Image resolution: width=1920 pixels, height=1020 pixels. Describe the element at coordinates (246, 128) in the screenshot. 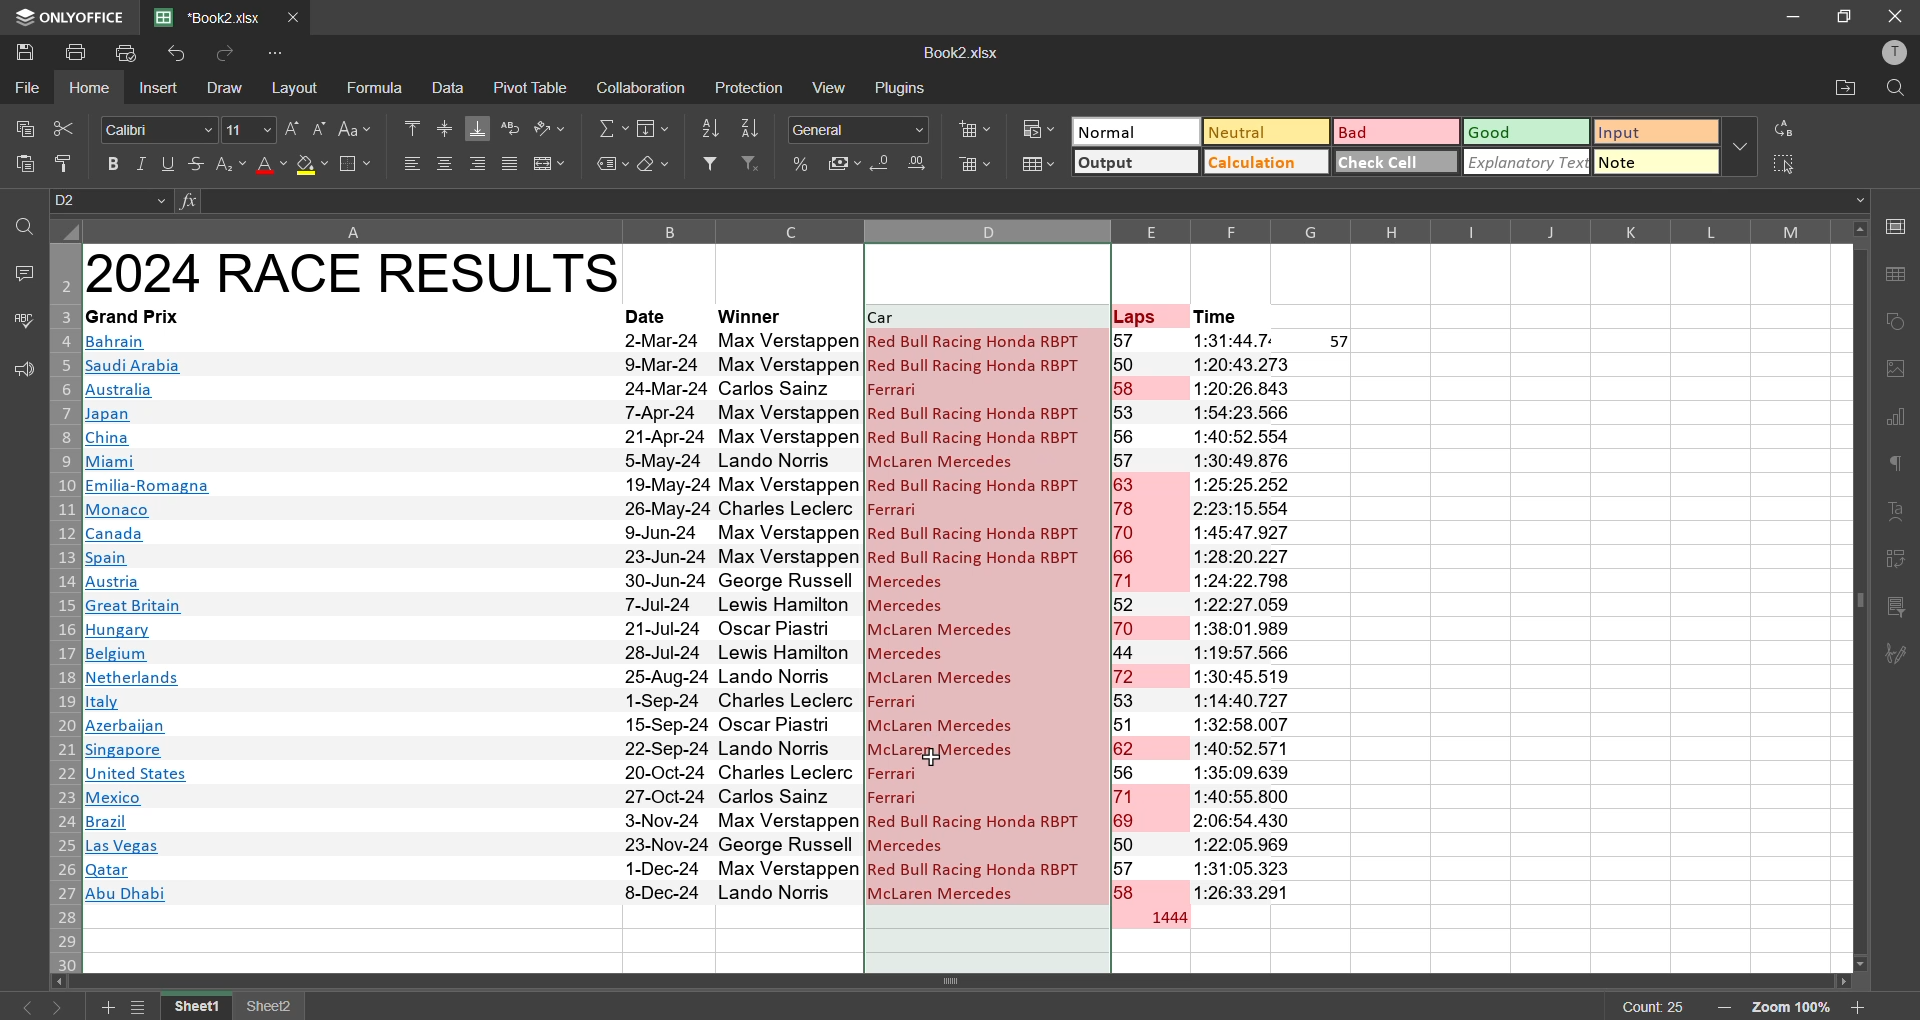

I see `font size` at that location.